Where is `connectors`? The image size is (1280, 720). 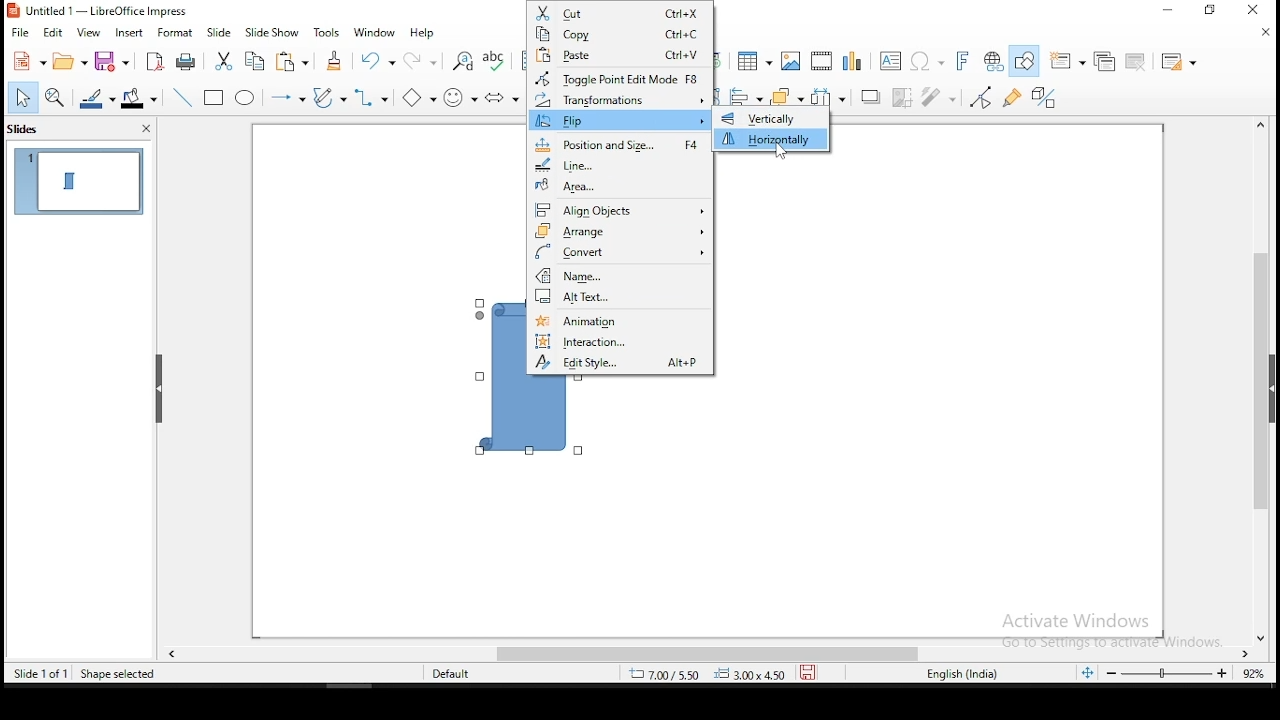
connectors is located at coordinates (375, 97).